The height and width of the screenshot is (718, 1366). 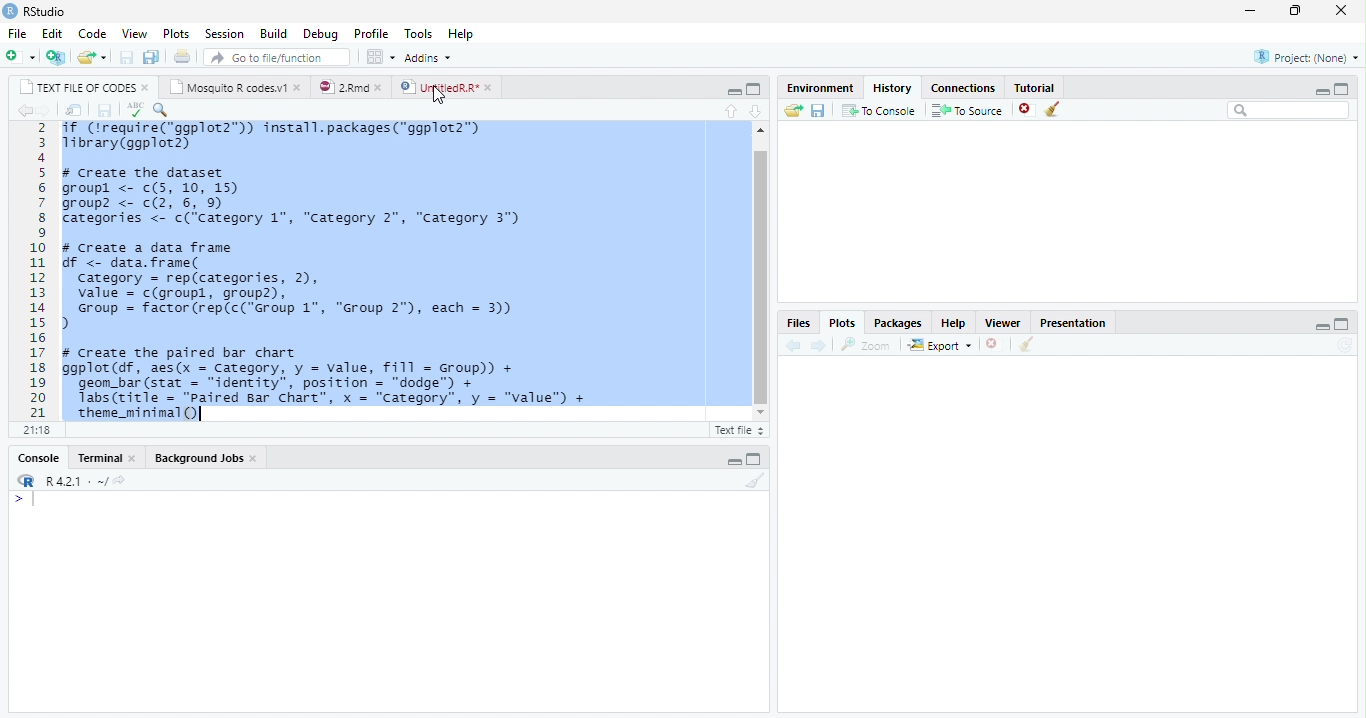 What do you see at coordinates (122, 480) in the screenshot?
I see `share icon` at bounding box center [122, 480].